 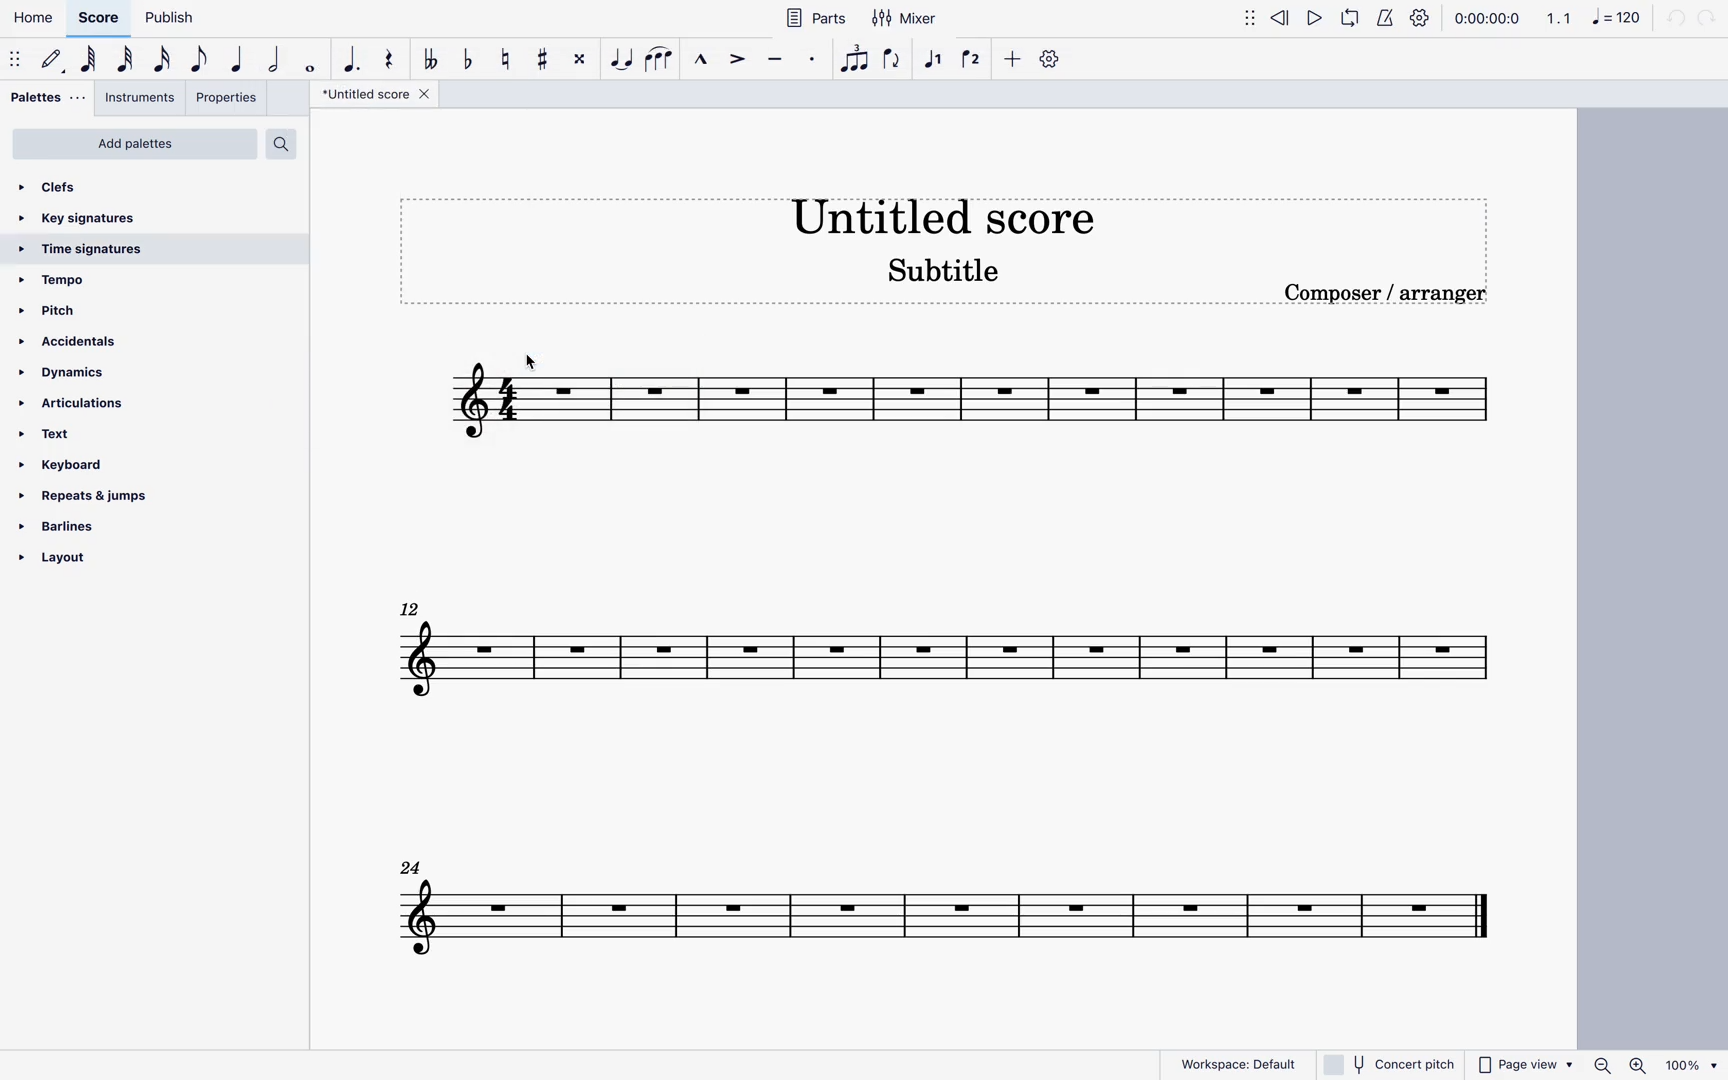 I want to click on text, so click(x=57, y=437).